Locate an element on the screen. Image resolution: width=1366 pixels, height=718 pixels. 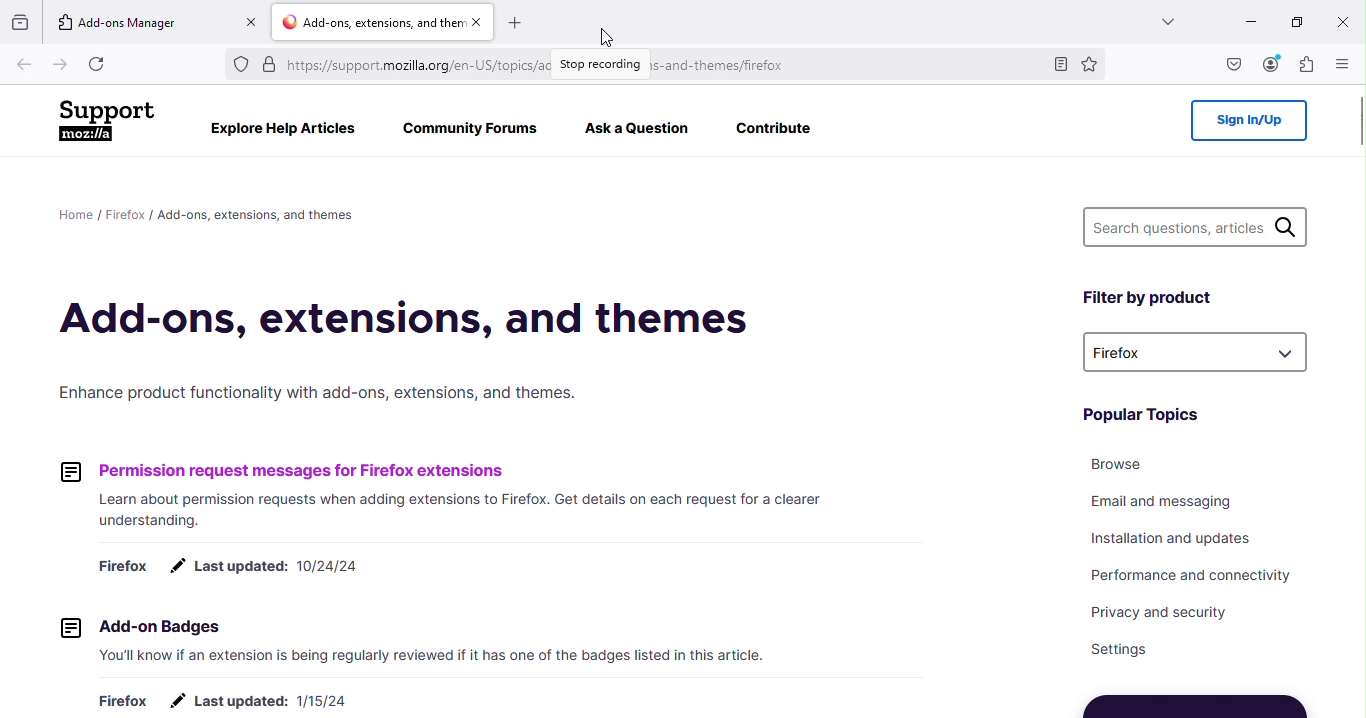
Add-ons manager is located at coordinates (139, 21).